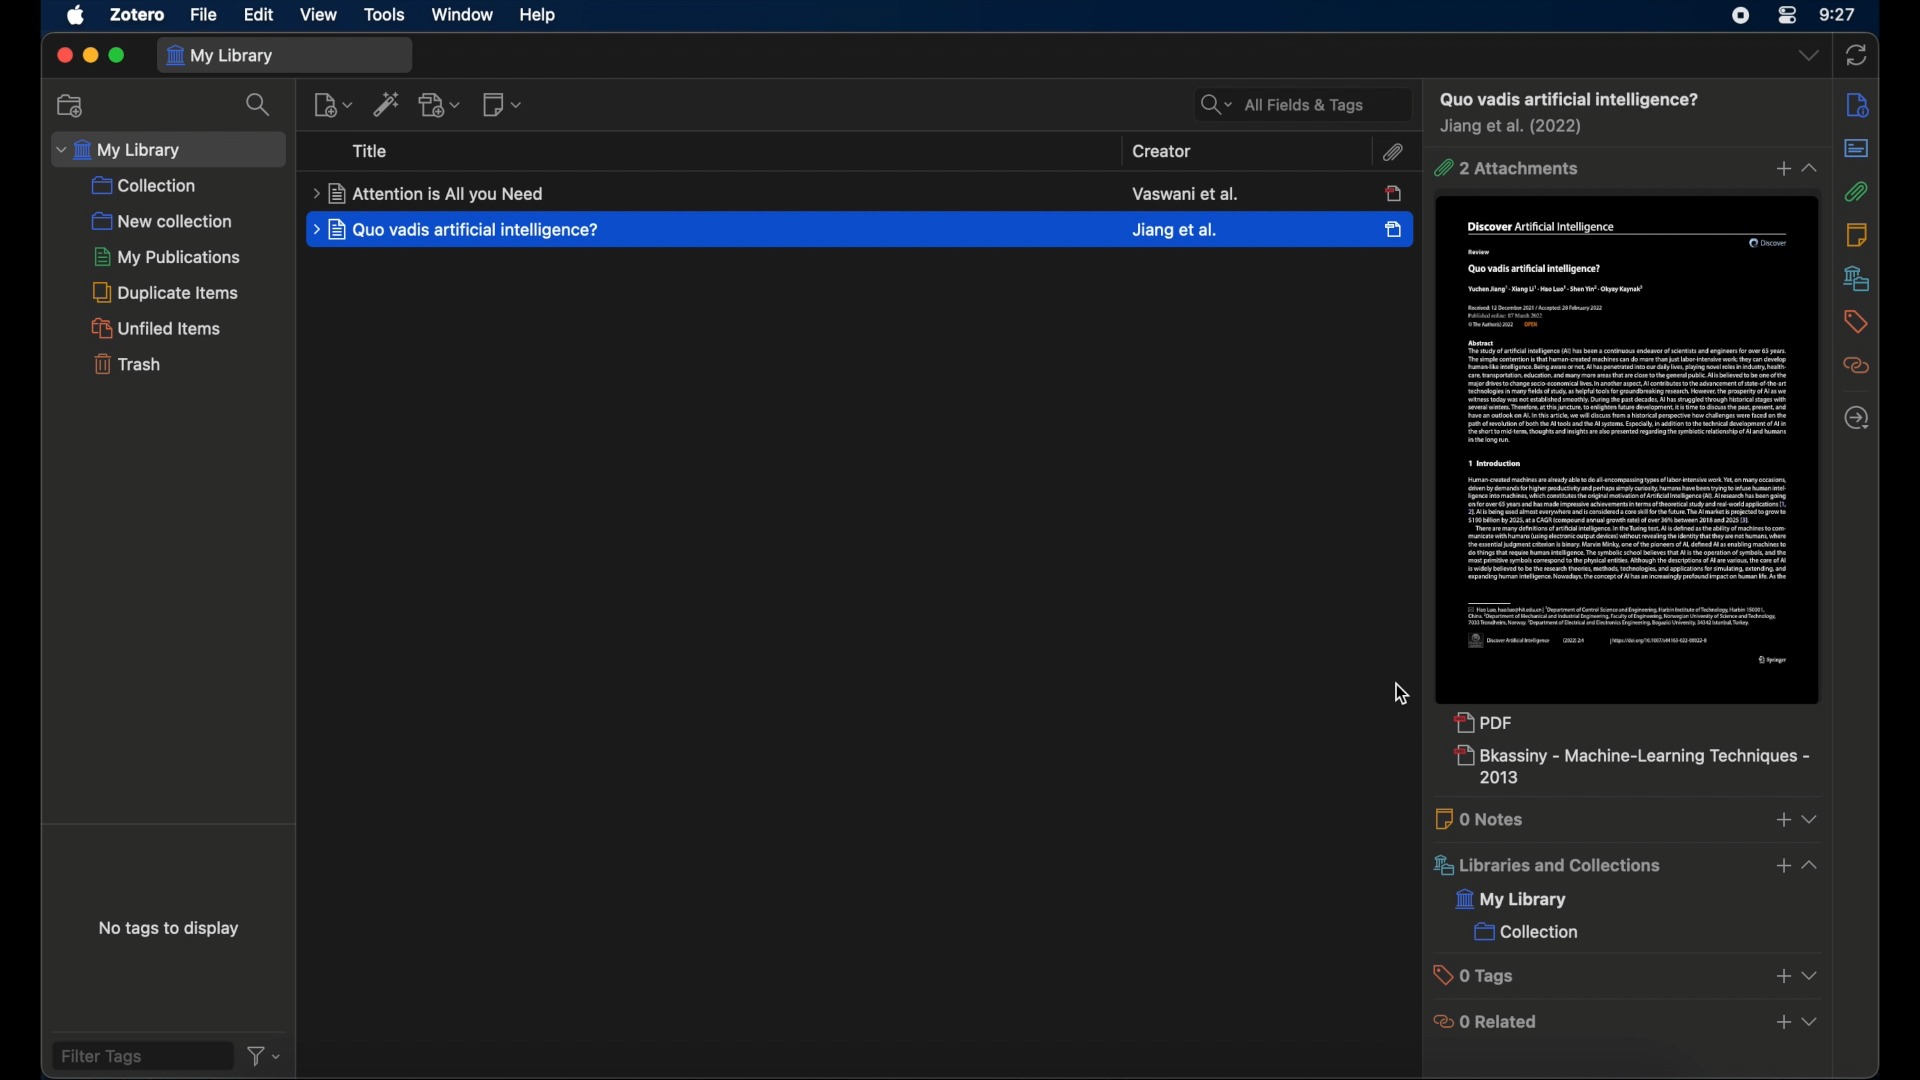 Image resolution: width=1920 pixels, height=1080 pixels. Describe the element at coordinates (1490, 1021) in the screenshot. I see `0 related` at that location.